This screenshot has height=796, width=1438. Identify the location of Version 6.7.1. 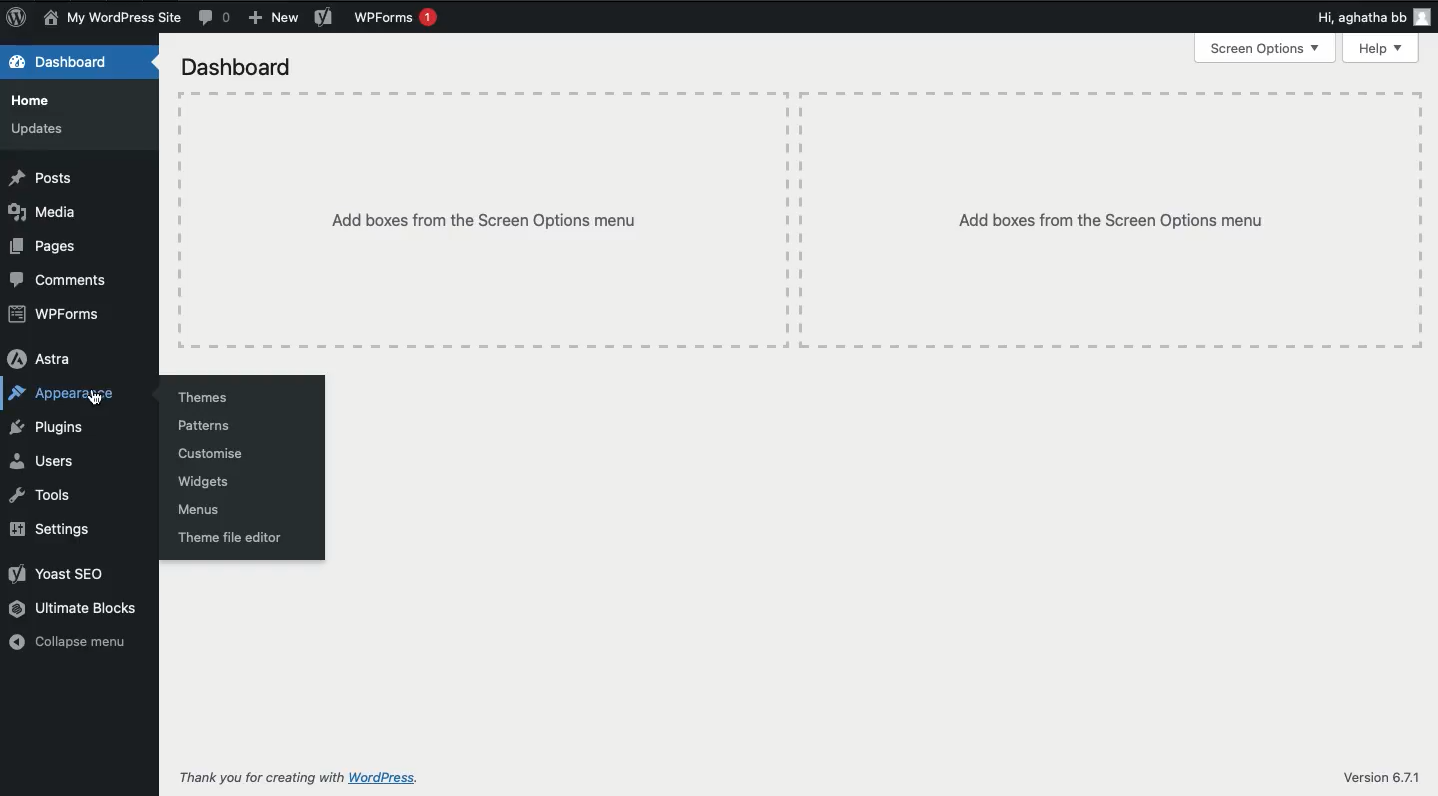
(1384, 777).